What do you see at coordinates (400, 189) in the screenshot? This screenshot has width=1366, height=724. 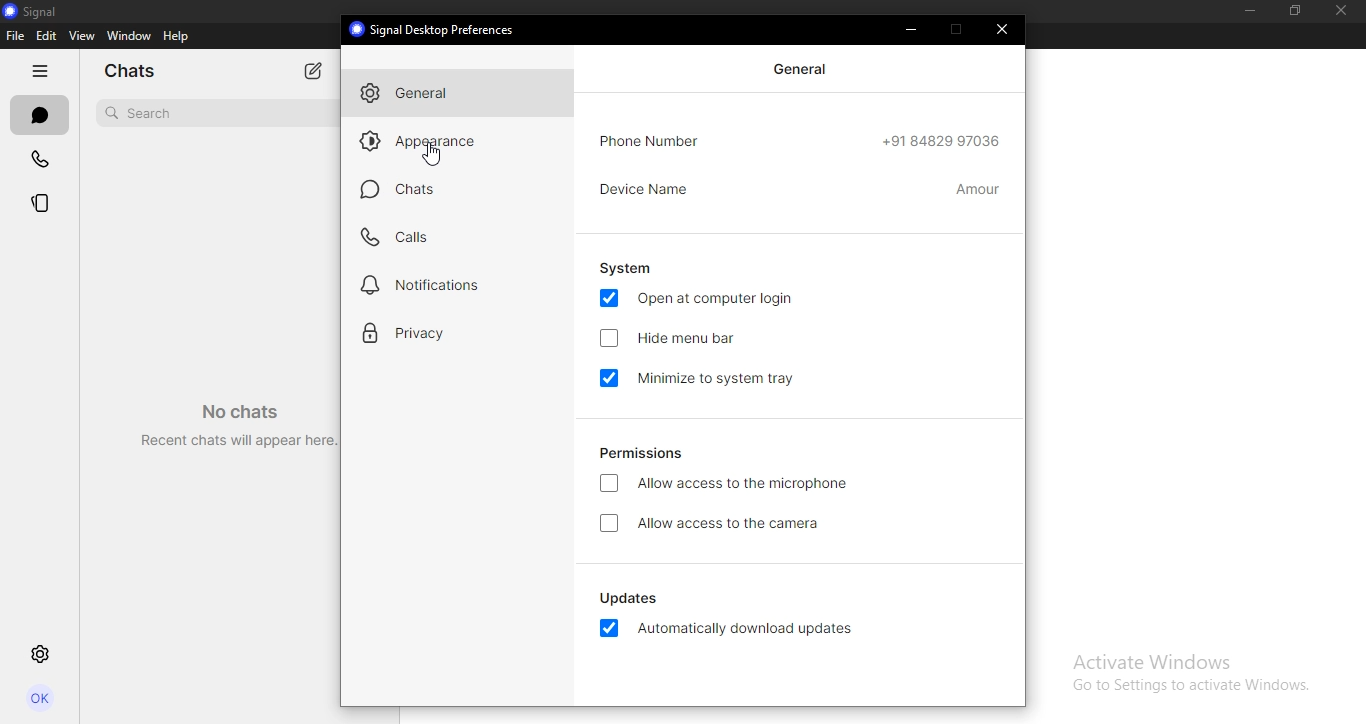 I see `chats` at bounding box center [400, 189].